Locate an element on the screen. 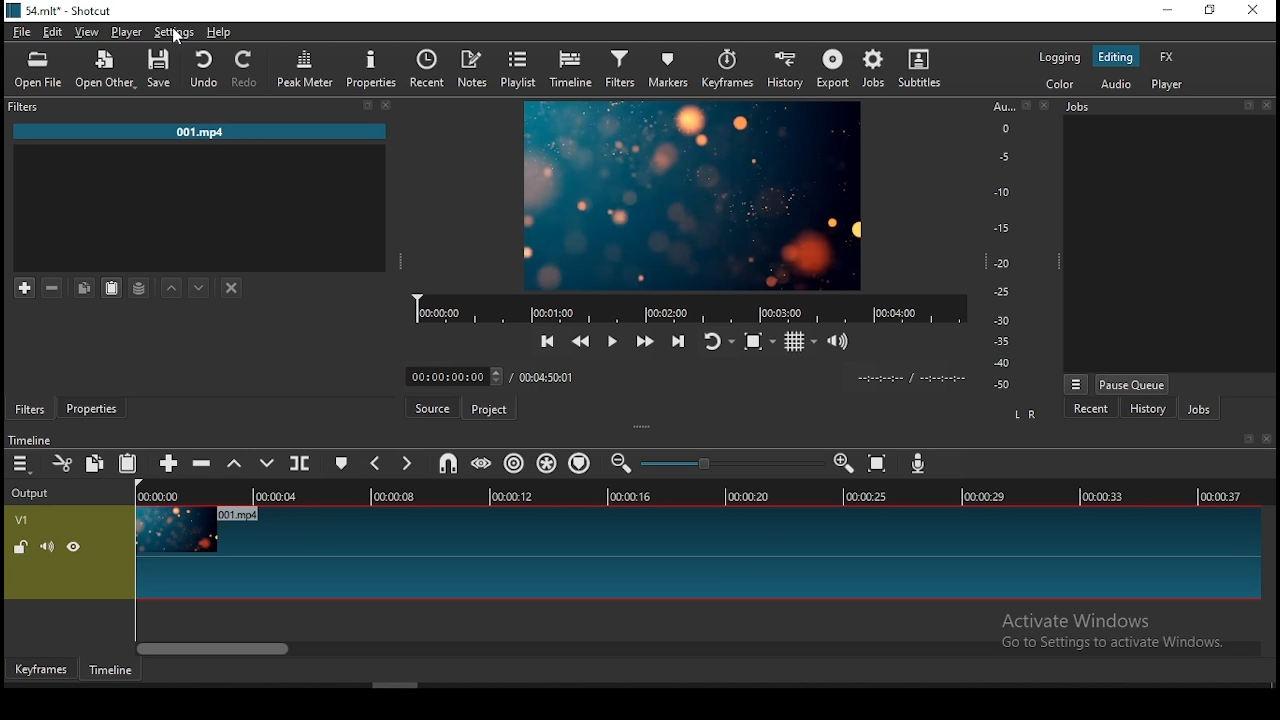 The image size is (1280, 720). 00:00:33 is located at coordinates (1103, 495).